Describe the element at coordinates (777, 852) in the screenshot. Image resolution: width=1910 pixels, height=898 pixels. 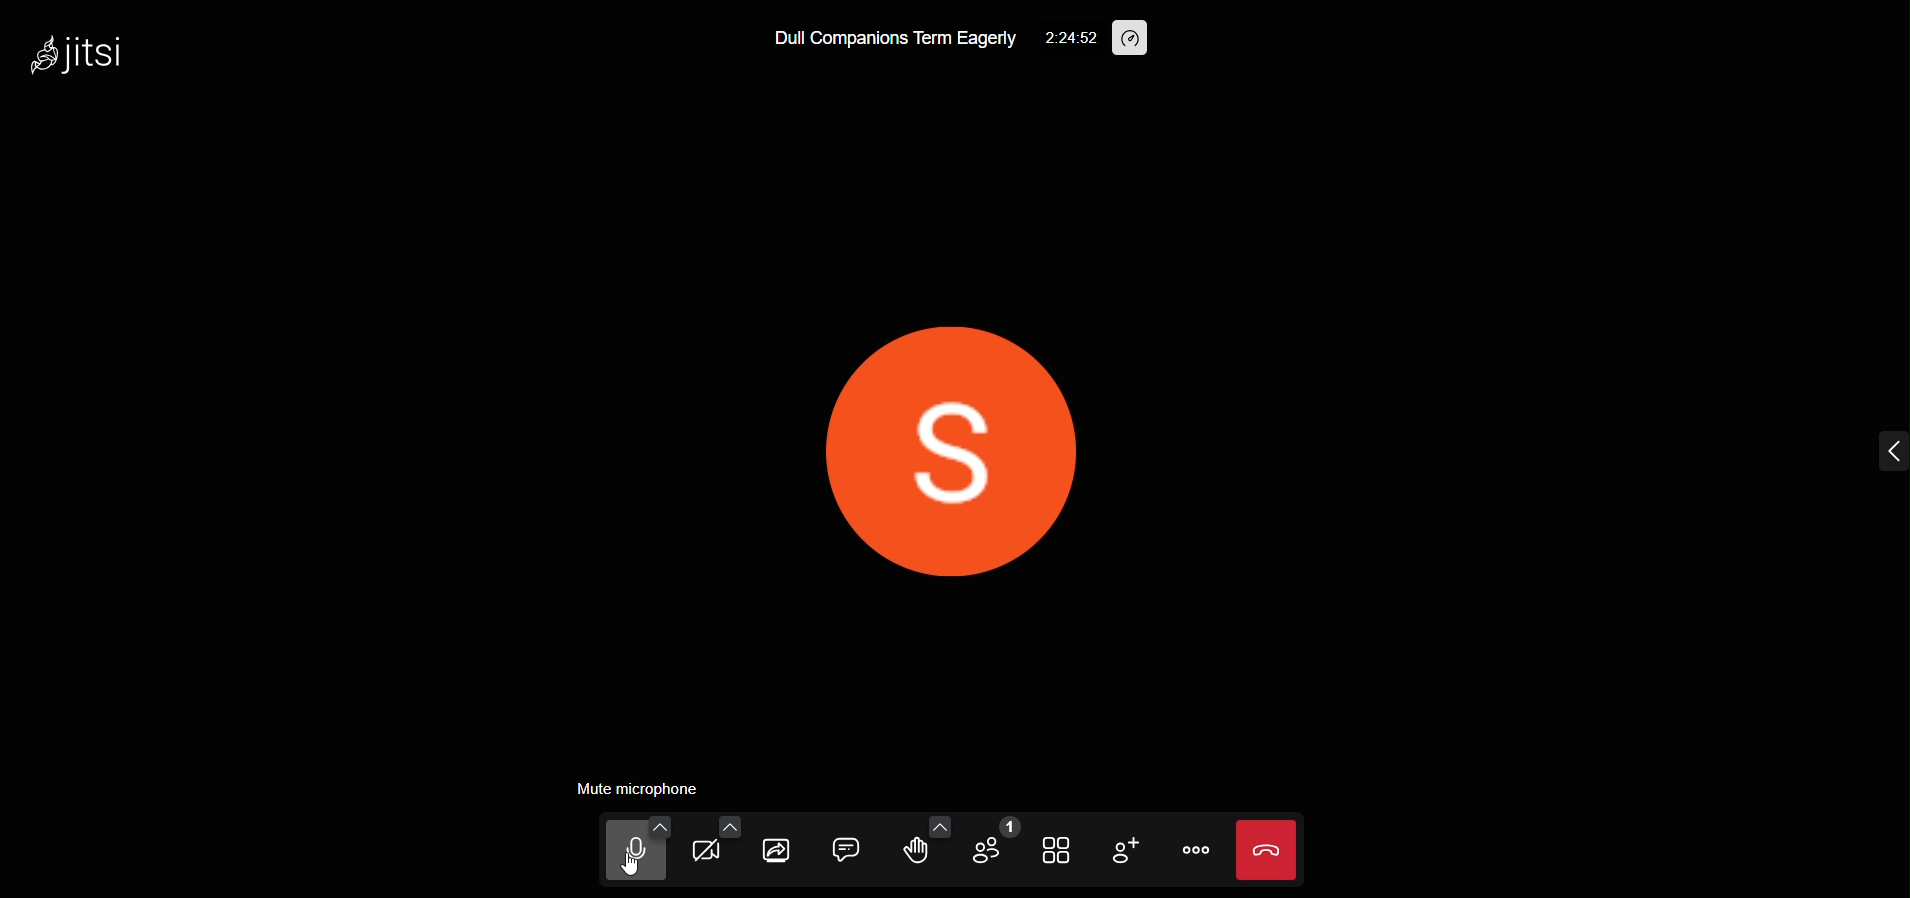
I see `screen share` at that location.